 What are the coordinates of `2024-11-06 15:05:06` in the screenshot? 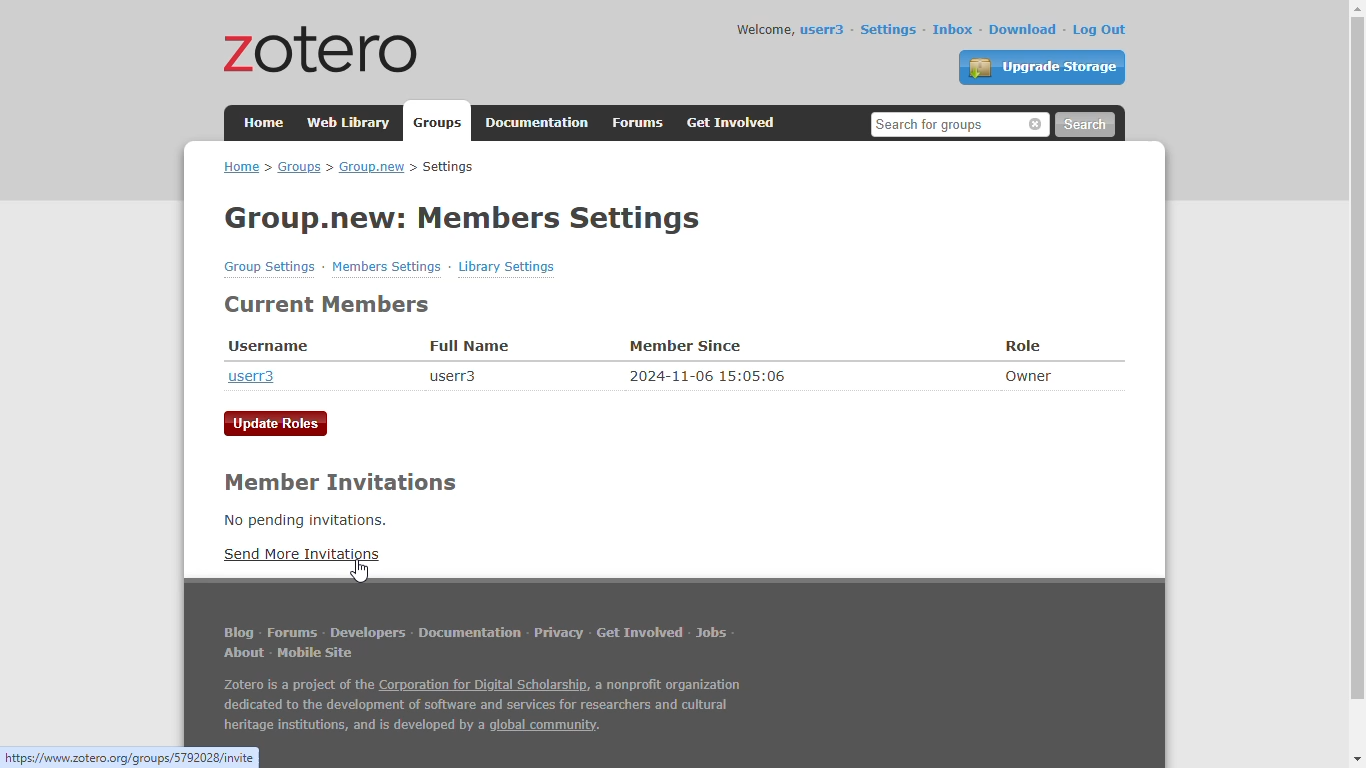 It's located at (709, 375).